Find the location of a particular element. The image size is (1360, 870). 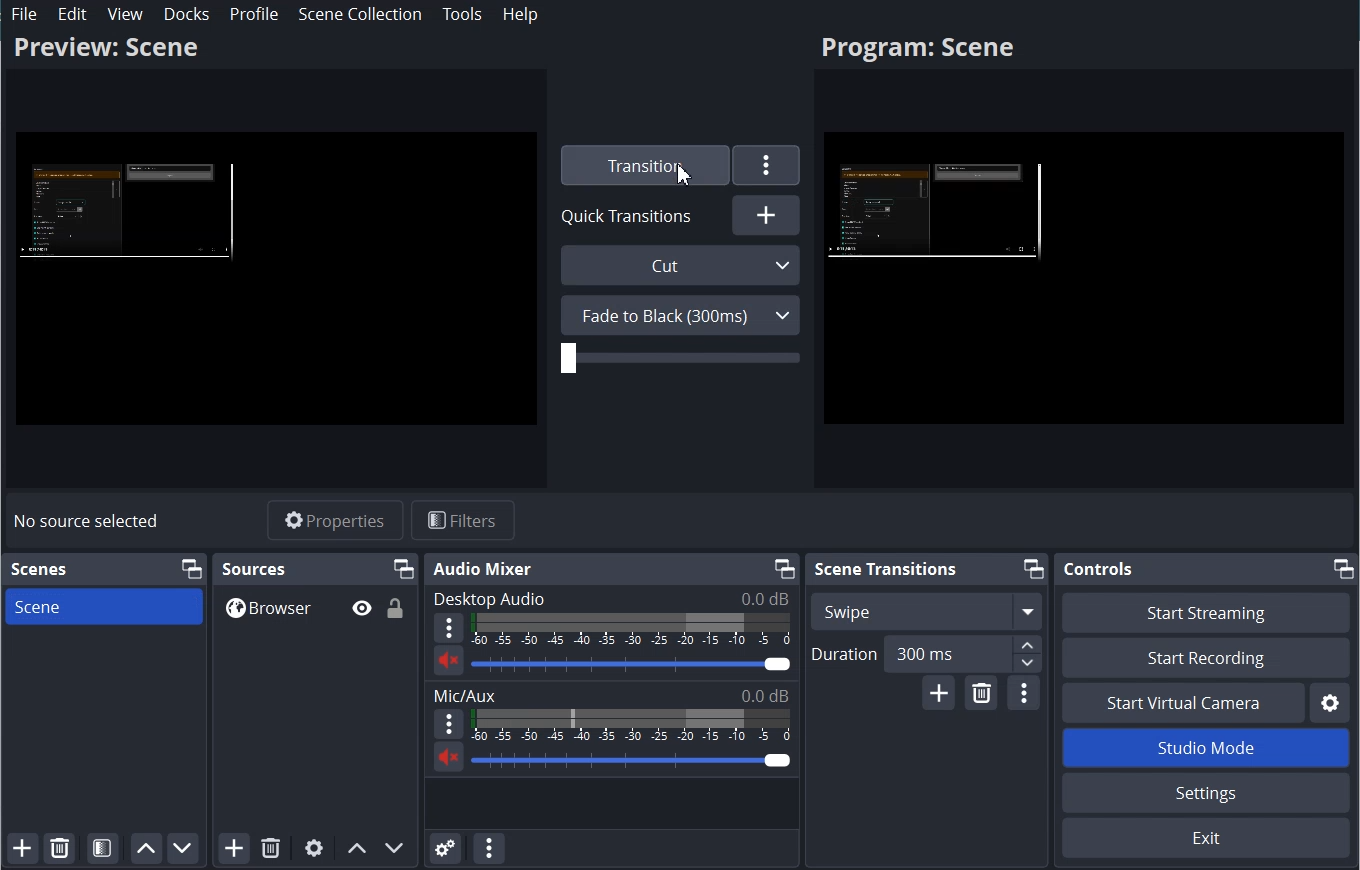

Start Virtual Camera is located at coordinates (1181, 702).